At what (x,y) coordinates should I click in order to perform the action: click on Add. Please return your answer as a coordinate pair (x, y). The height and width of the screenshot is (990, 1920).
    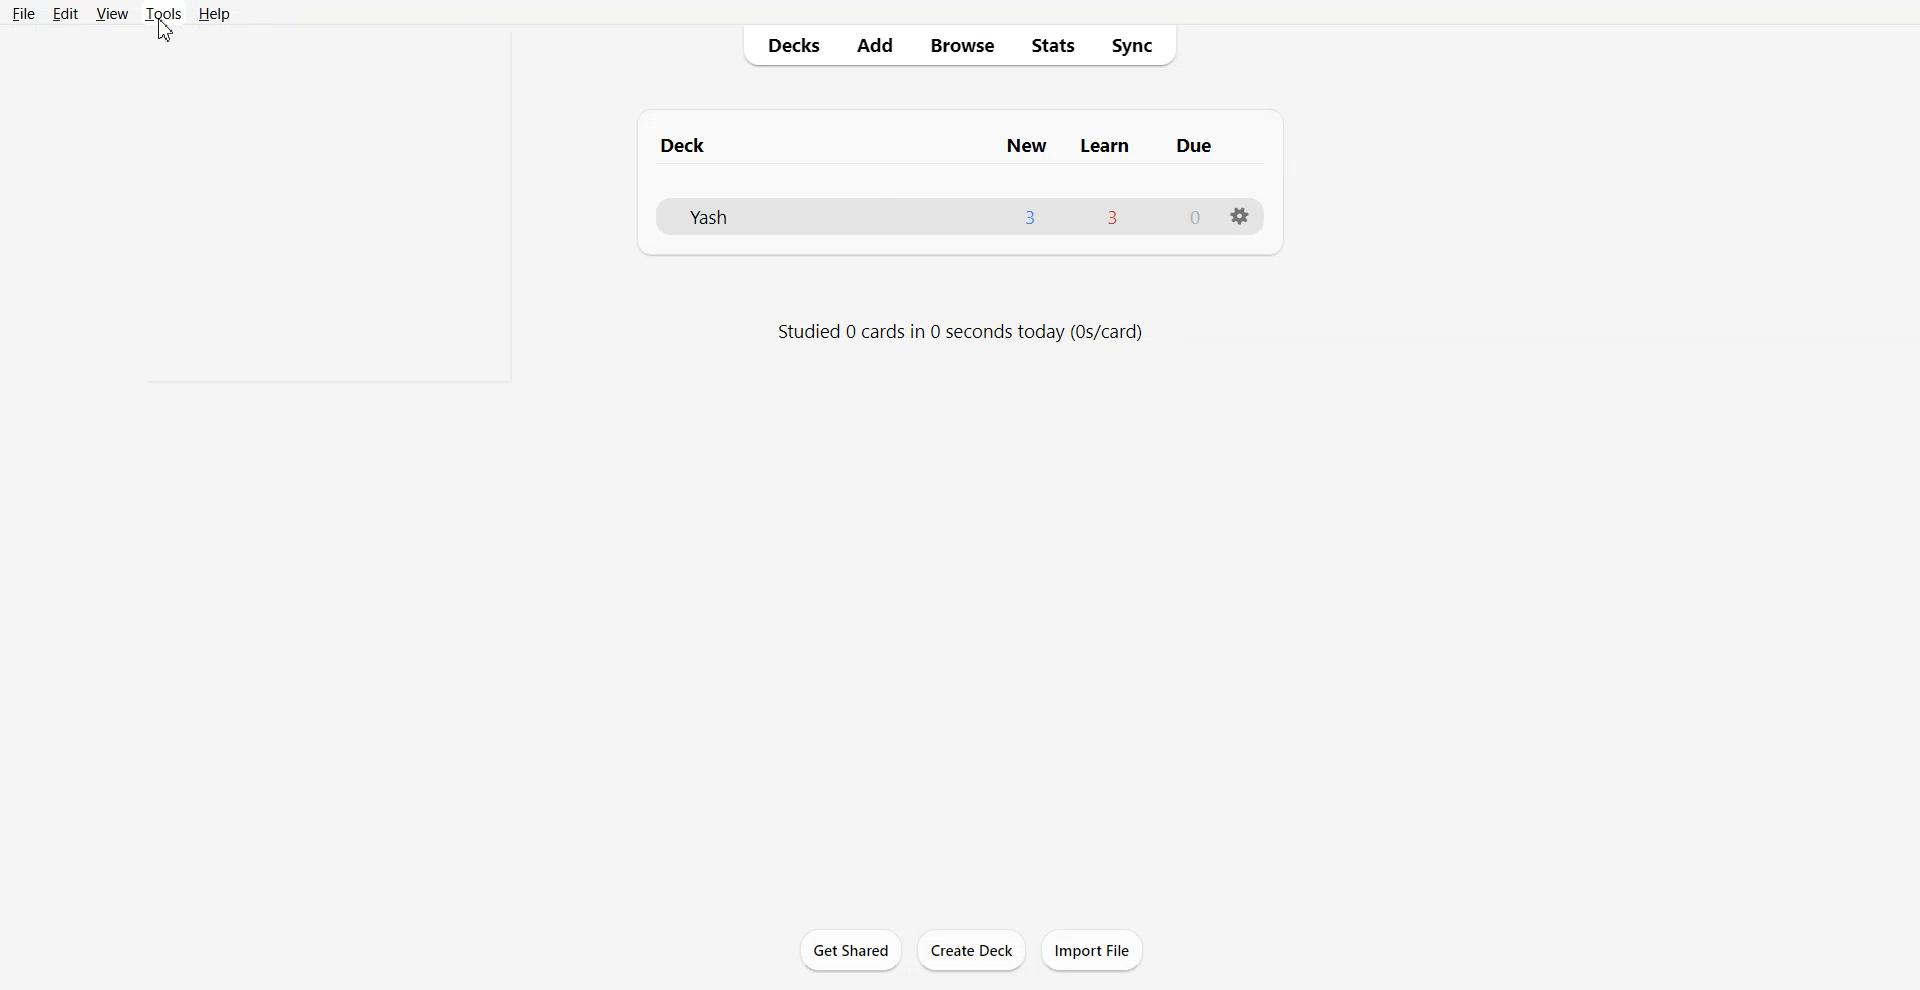
    Looking at the image, I should click on (875, 46).